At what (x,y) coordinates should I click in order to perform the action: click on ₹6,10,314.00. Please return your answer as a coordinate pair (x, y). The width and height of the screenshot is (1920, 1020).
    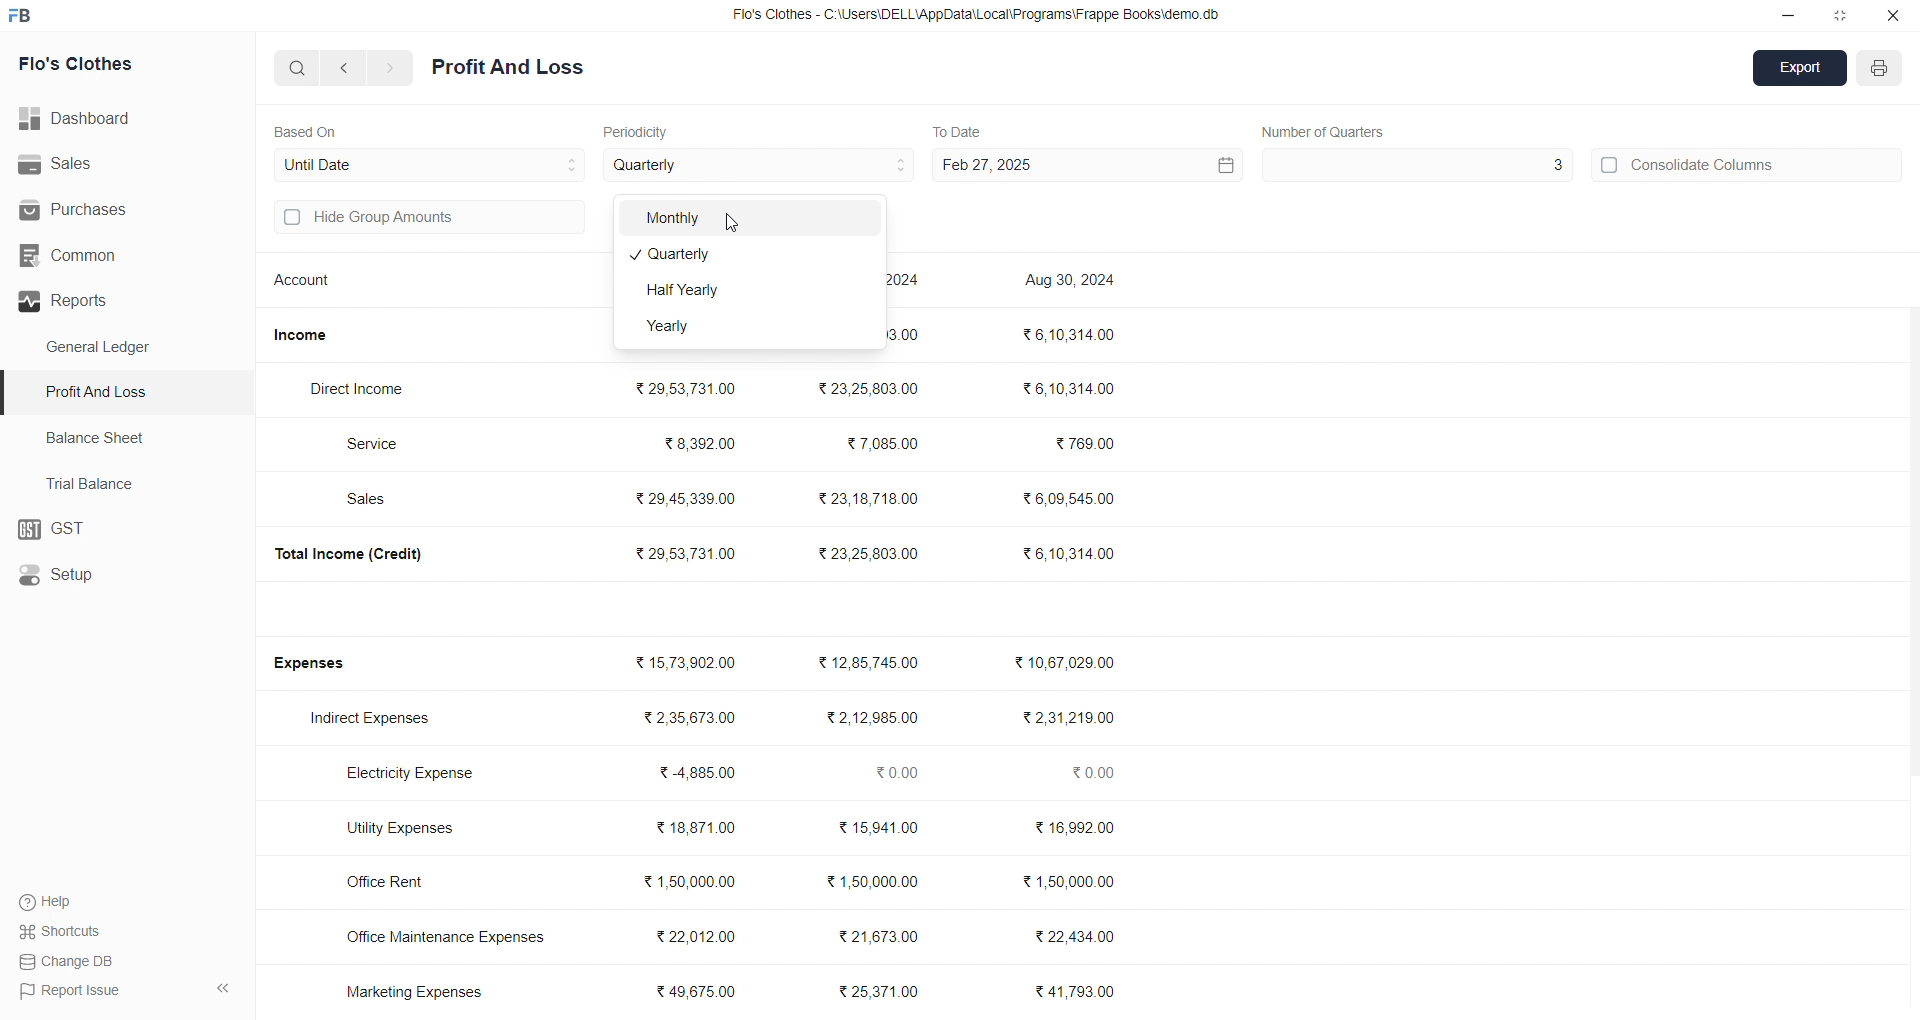
    Looking at the image, I should click on (1070, 388).